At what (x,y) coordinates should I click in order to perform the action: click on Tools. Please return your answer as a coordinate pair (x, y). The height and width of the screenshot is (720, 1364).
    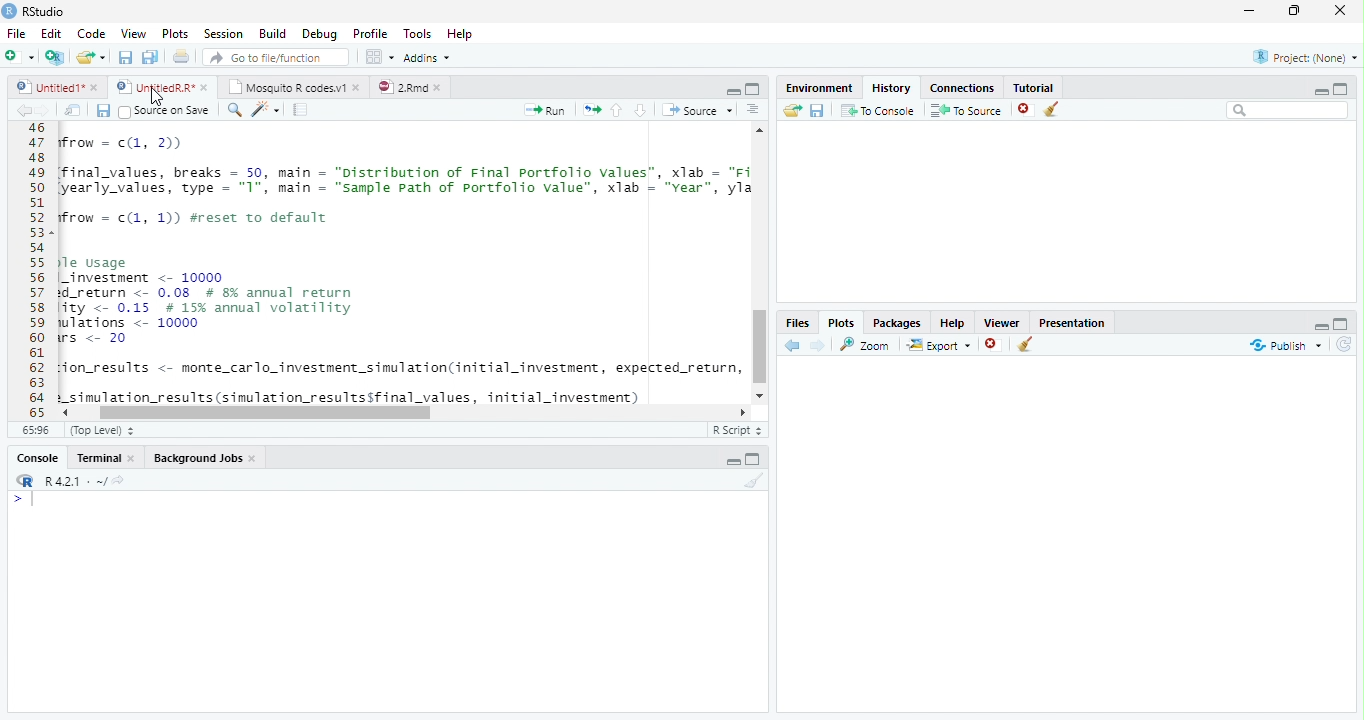
    Looking at the image, I should click on (416, 34).